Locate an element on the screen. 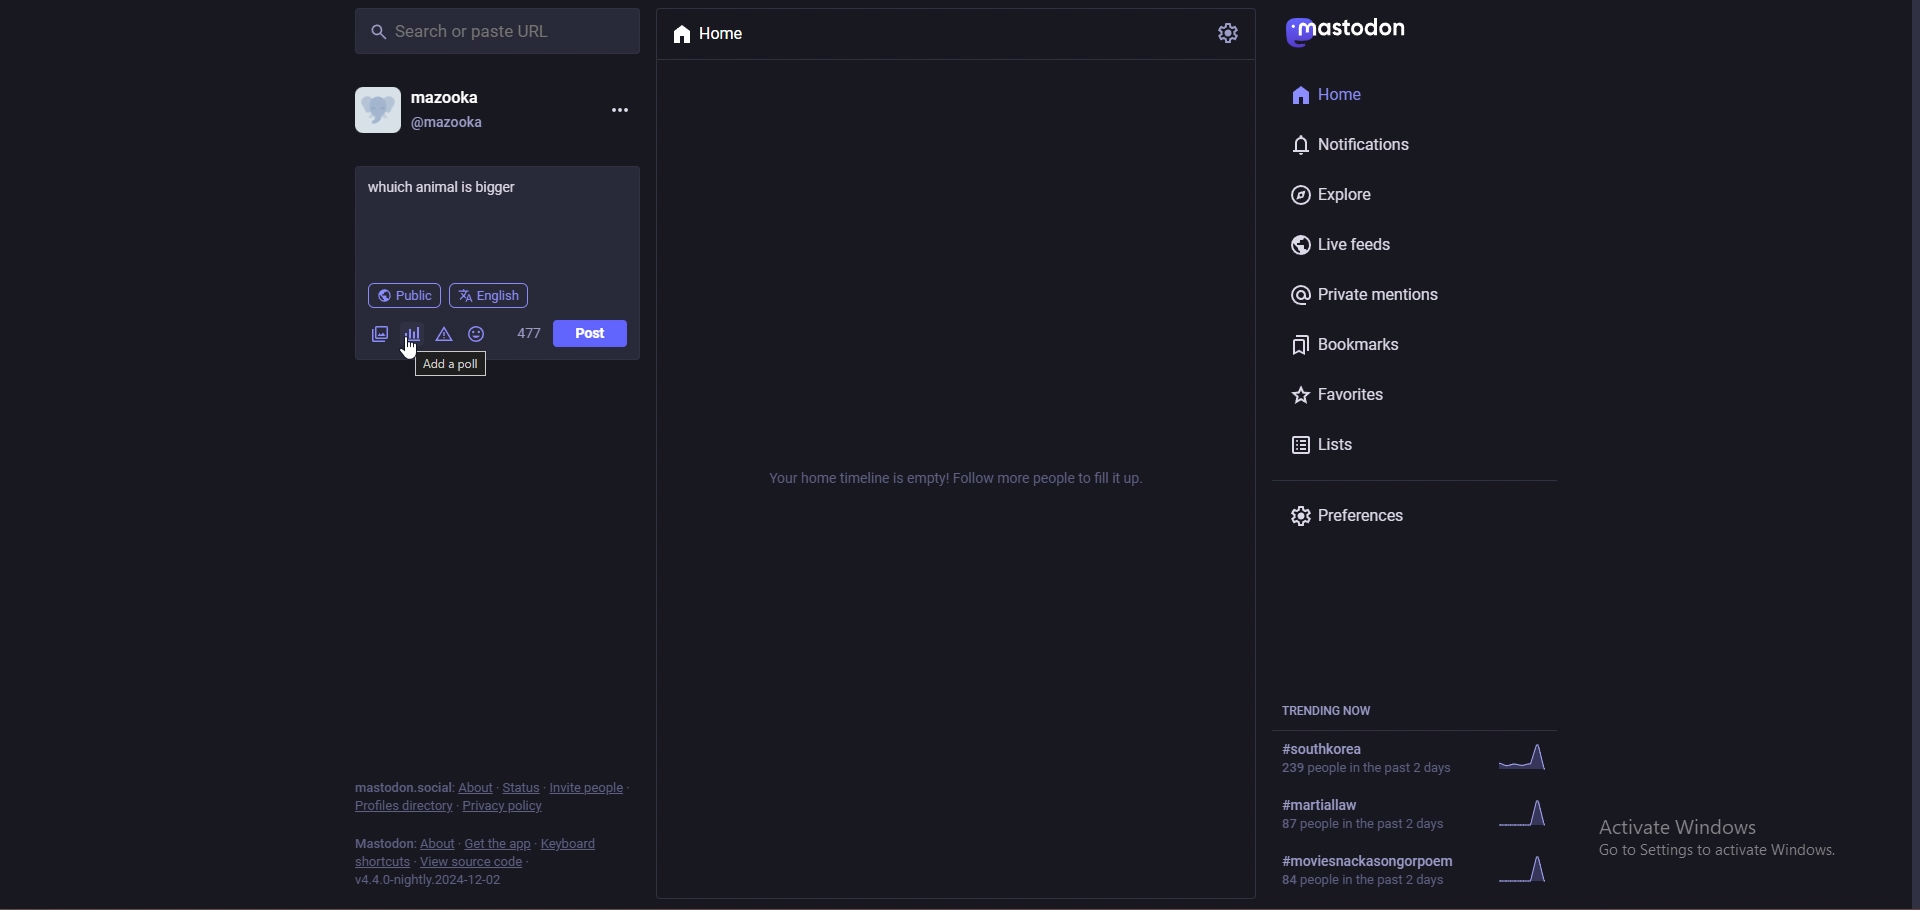  mastodon is located at coordinates (384, 844).